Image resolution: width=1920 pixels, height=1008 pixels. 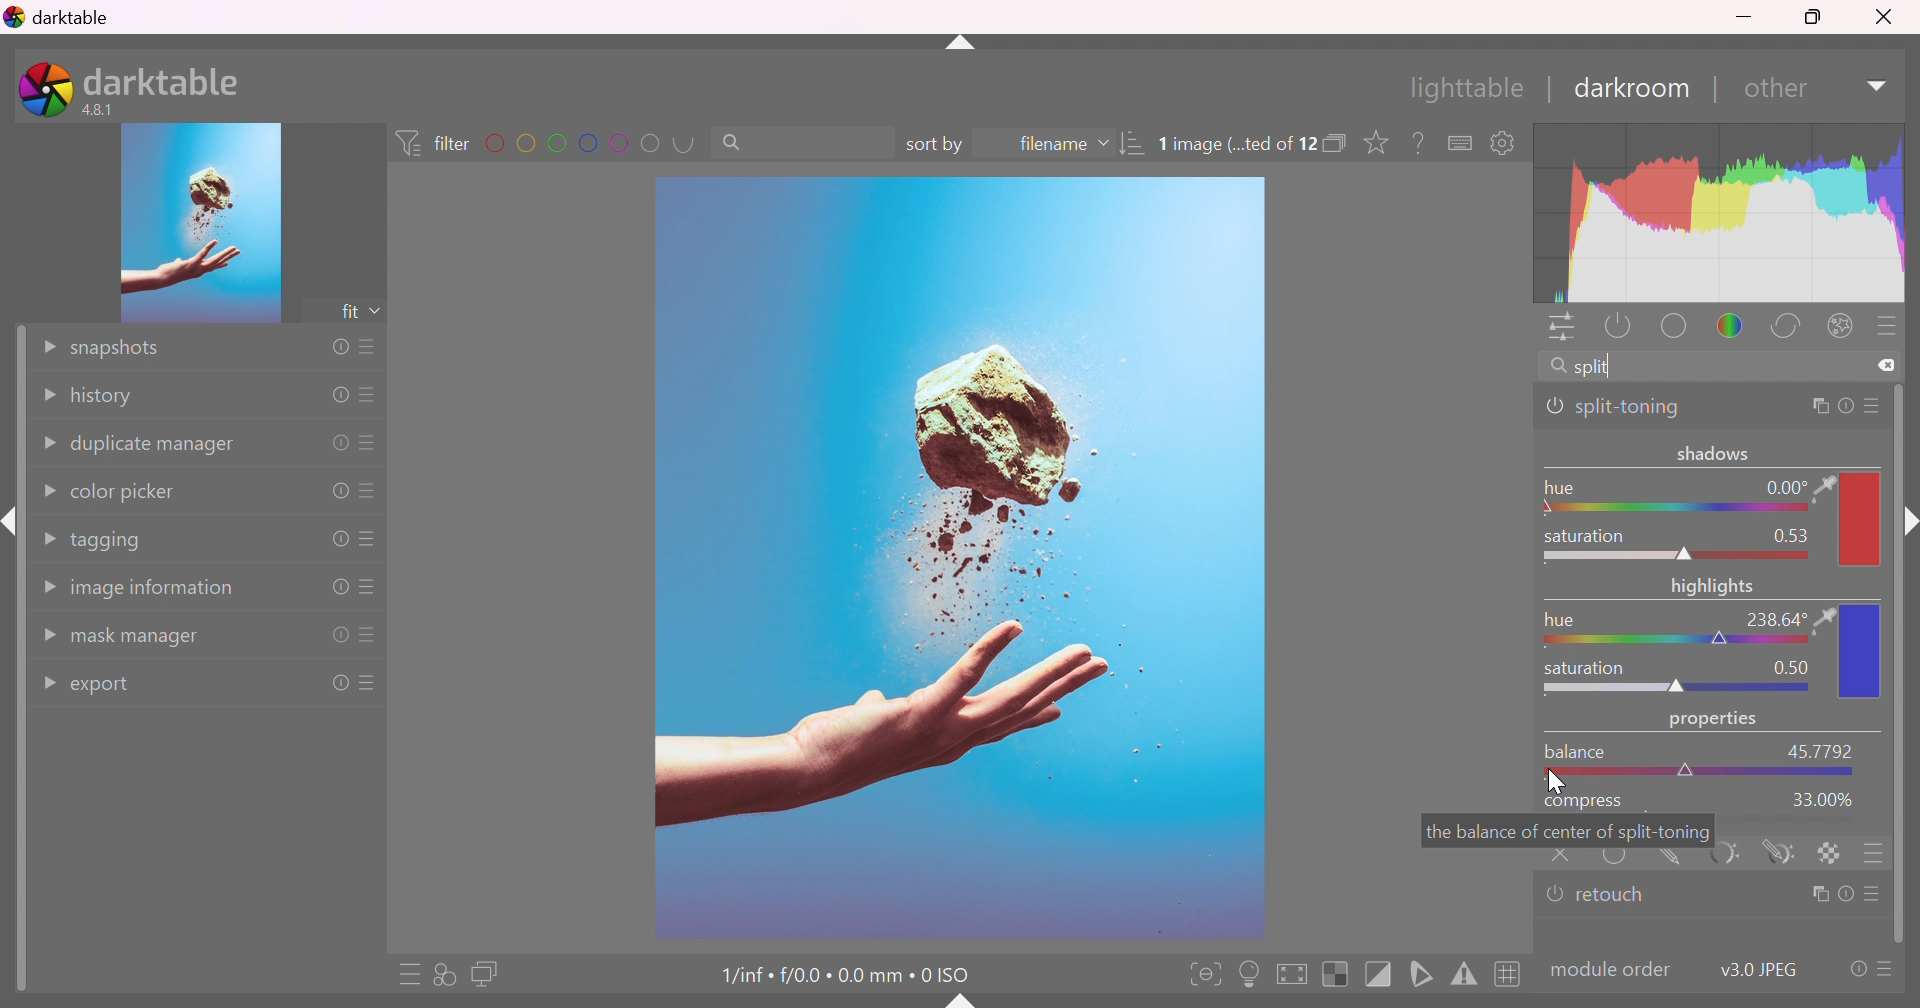 What do you see at coordinates (340, 491) in the screenshot?
I see `reset` at bounding box center [340, 491].